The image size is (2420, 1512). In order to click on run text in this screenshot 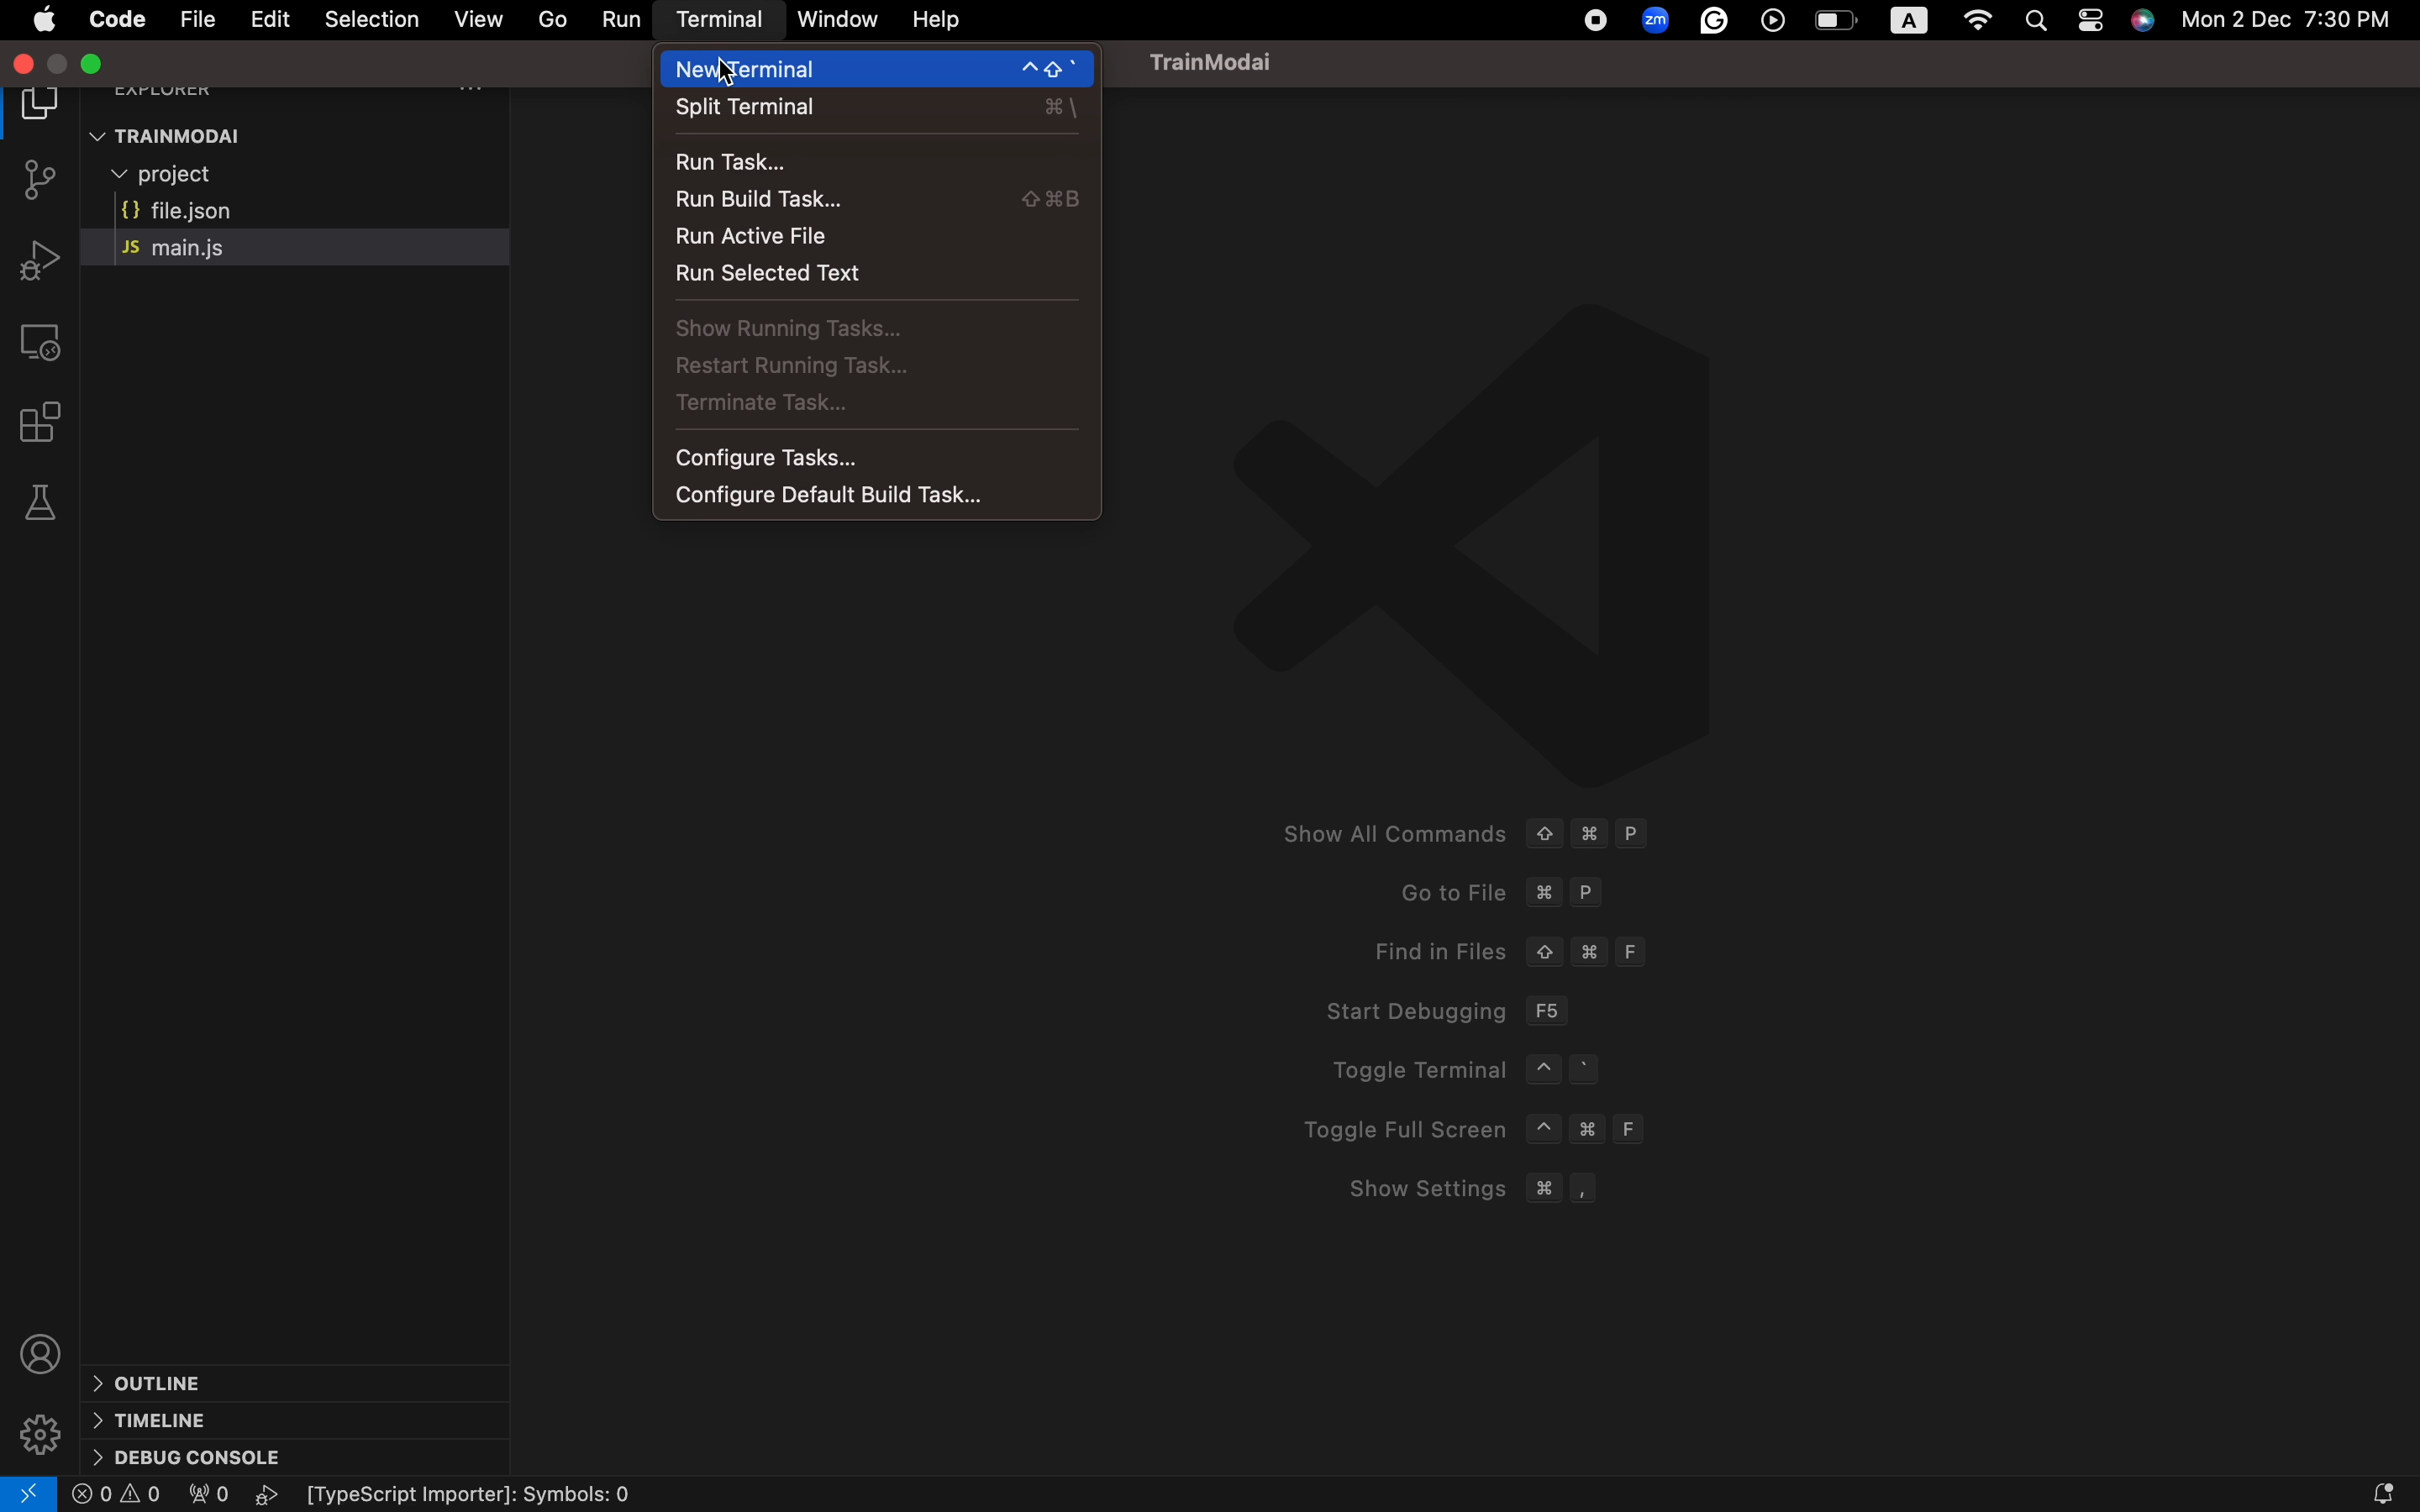, I will do `click(872, 279)`.